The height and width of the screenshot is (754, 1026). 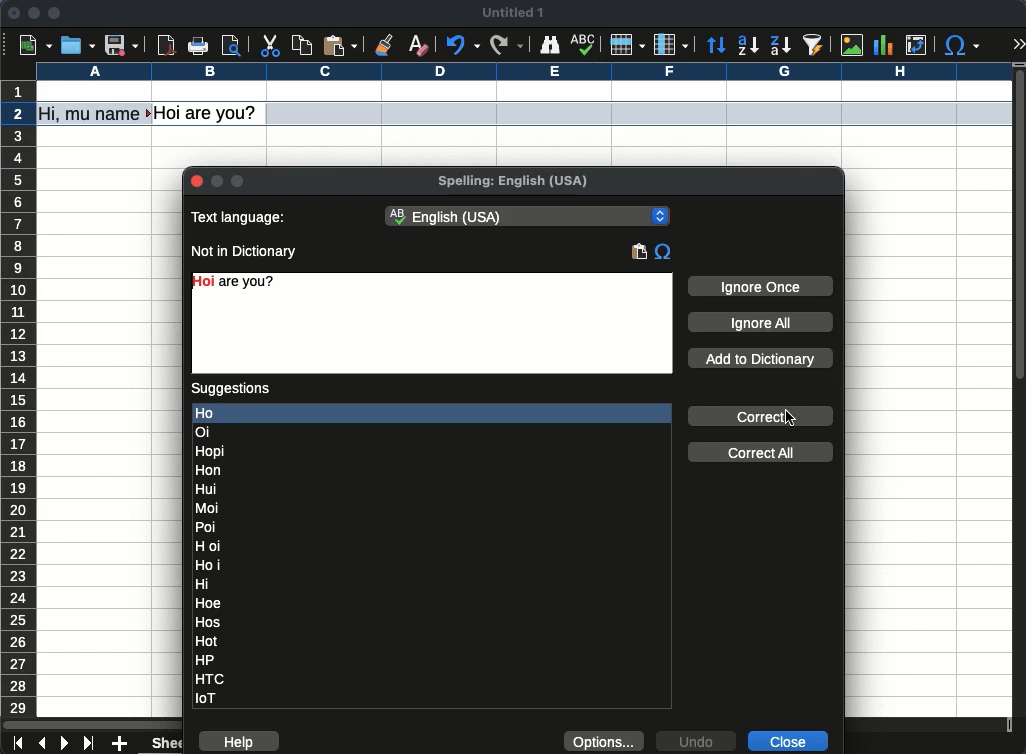 What do you see at coordinates (211, 450) in the screenshot?
I see `Hopi` at bounding box center [211, 450].